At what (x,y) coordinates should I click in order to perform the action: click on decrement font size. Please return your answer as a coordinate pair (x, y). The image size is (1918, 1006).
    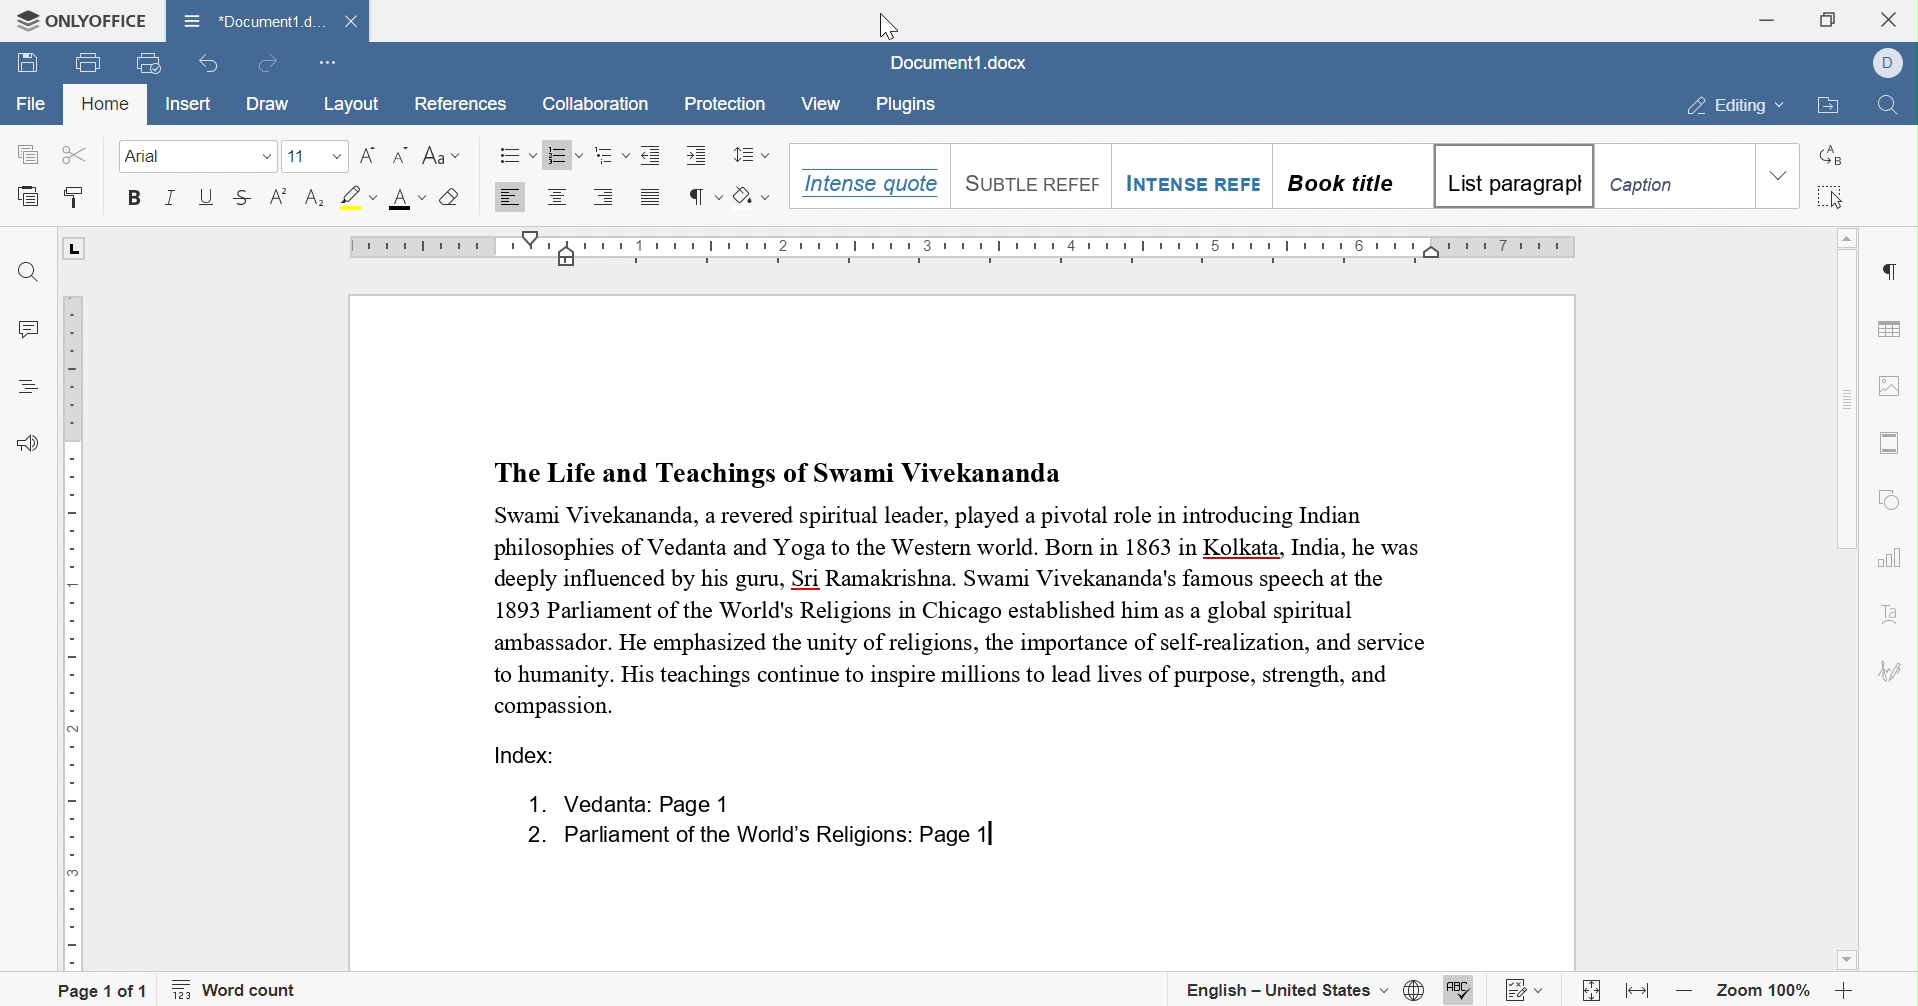
    Looking at the image, I should click on (402, 155).